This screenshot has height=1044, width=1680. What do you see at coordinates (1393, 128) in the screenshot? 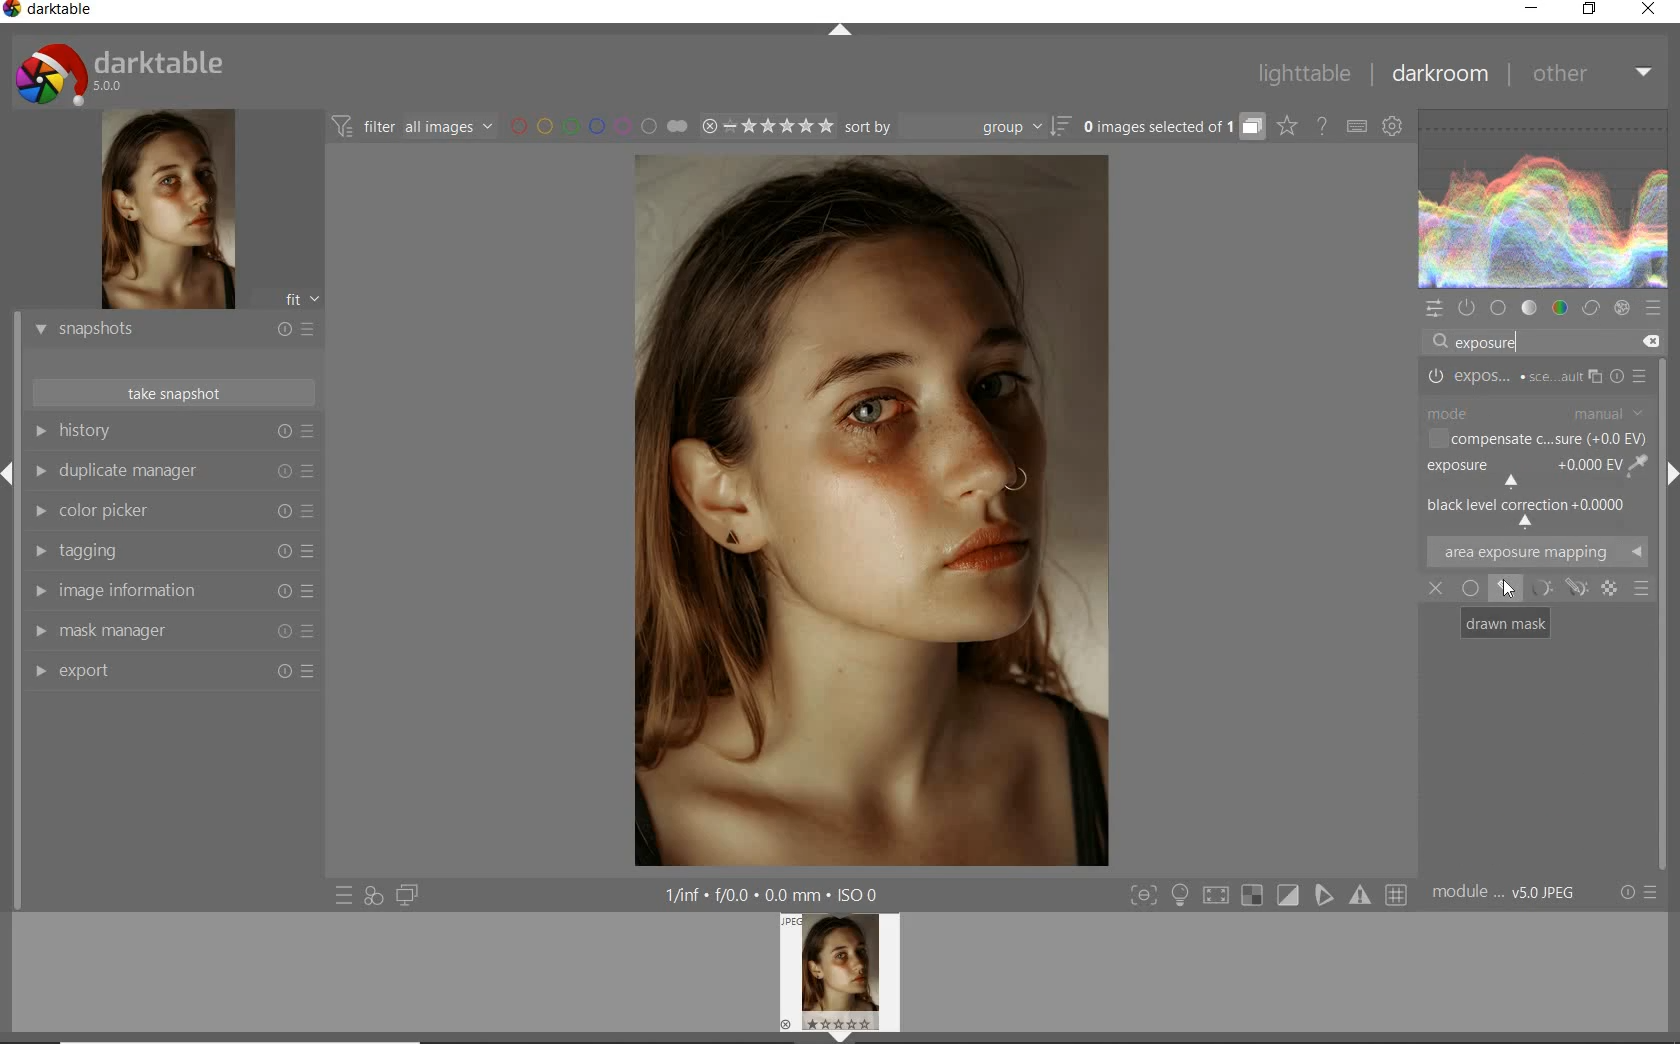
I see `show global preferences` at bounding box center [1393, 128].